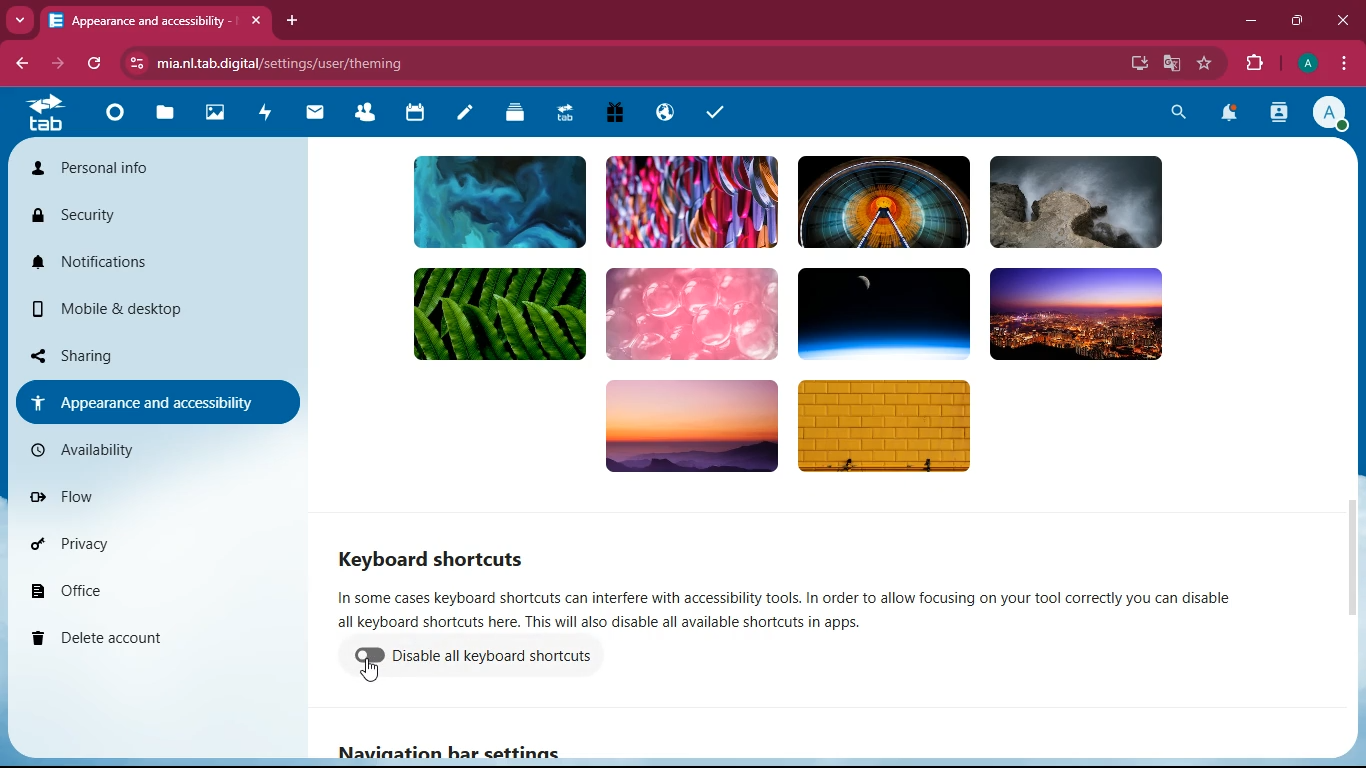 The width and height of the screenshot is (1366, 768). What do you see at coordinates (292, 21) in the screenshot?
I see `add tab` at bounding box center [292, 21].